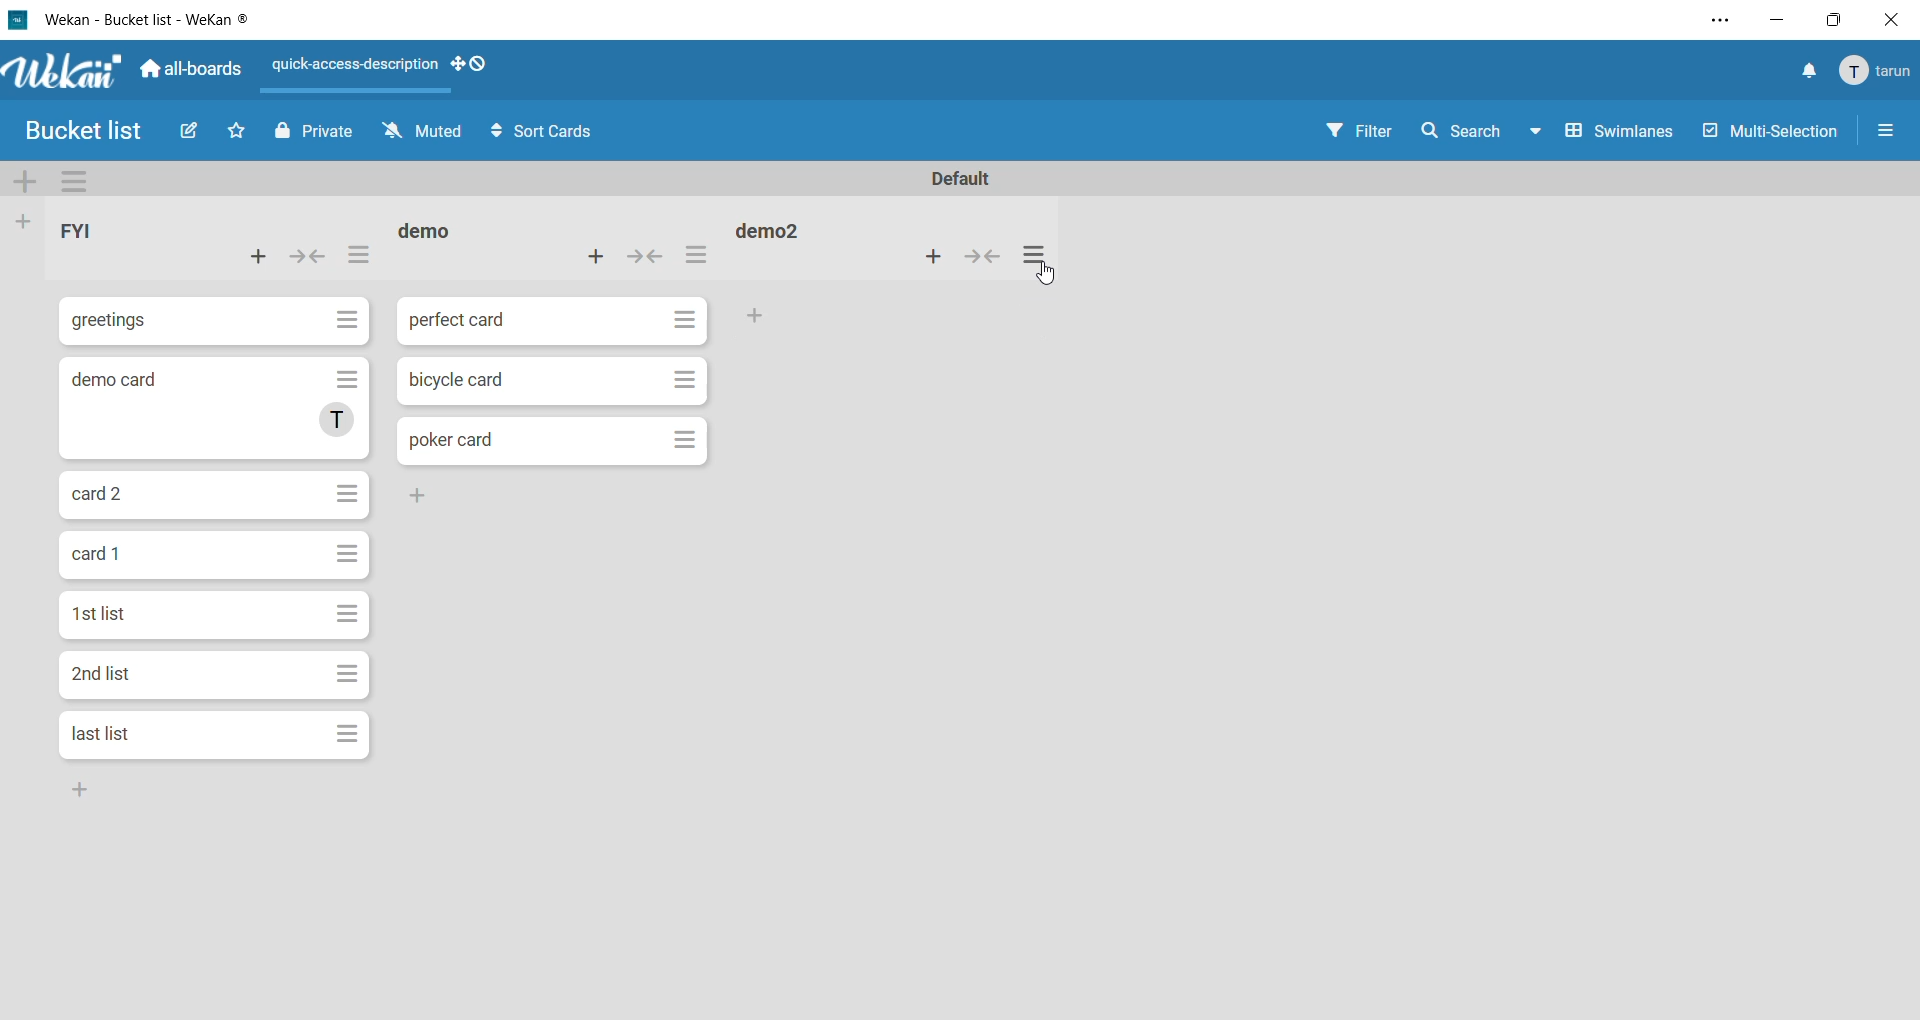 This screenshot has width=1920, height=1020. I want to click on Filter, so click(1359, 129).